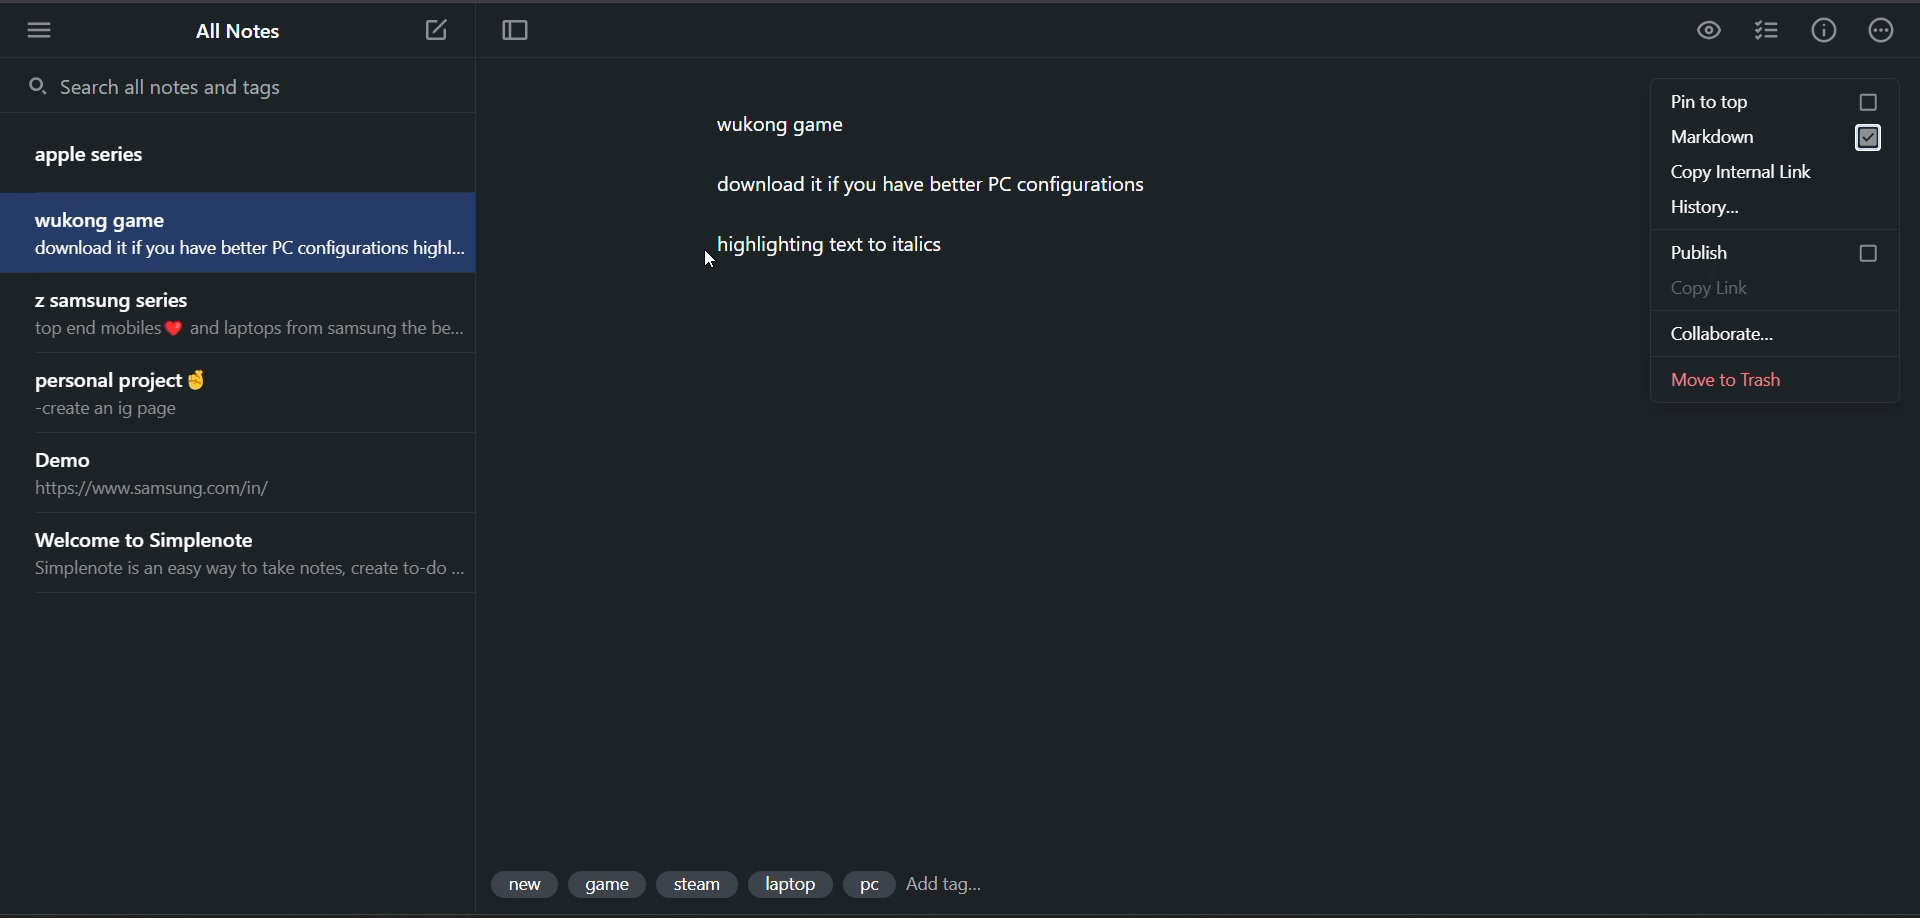 Image resolution: width=1920 pixels, height=918 pixels. I want to click on data from current note, so click(928, 200).